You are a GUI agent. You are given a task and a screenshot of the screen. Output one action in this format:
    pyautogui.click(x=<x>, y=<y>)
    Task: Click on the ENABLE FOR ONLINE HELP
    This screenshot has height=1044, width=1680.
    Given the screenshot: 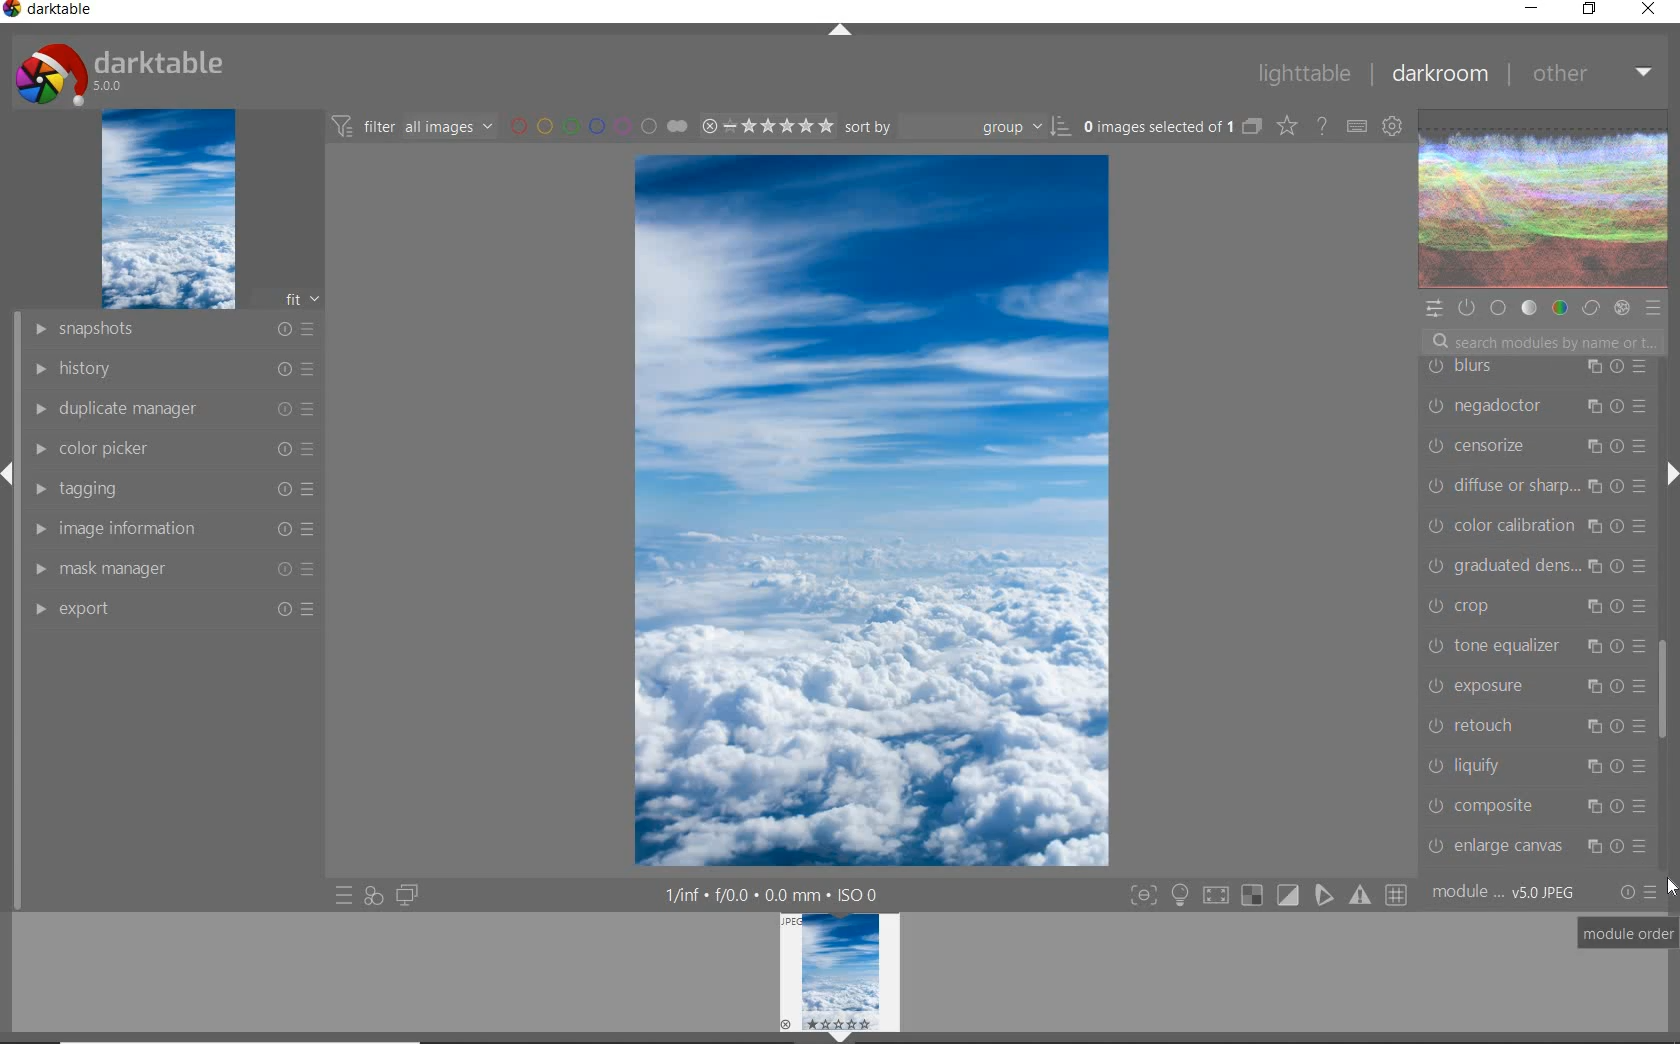 What is the action you would take?
    pyautogui.click(x=1320, y=125)
    